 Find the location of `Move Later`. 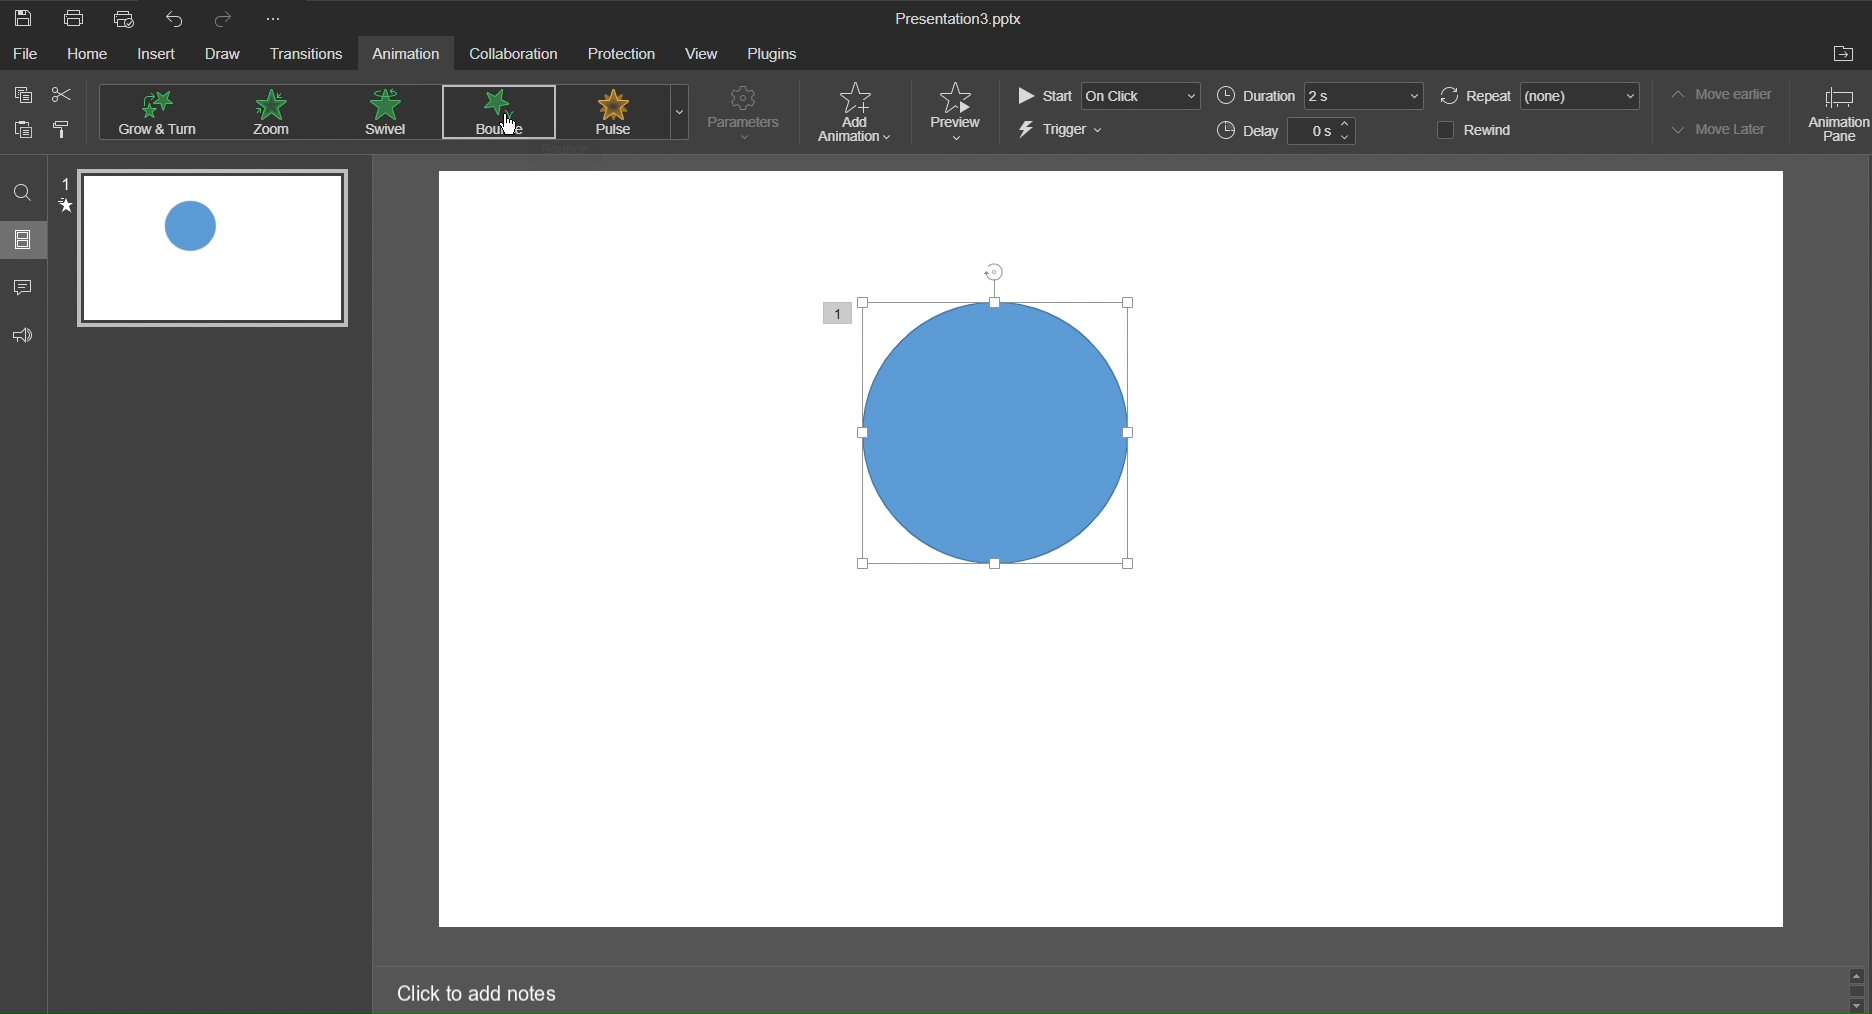

Move Later is located at coordinates (1727, 129).